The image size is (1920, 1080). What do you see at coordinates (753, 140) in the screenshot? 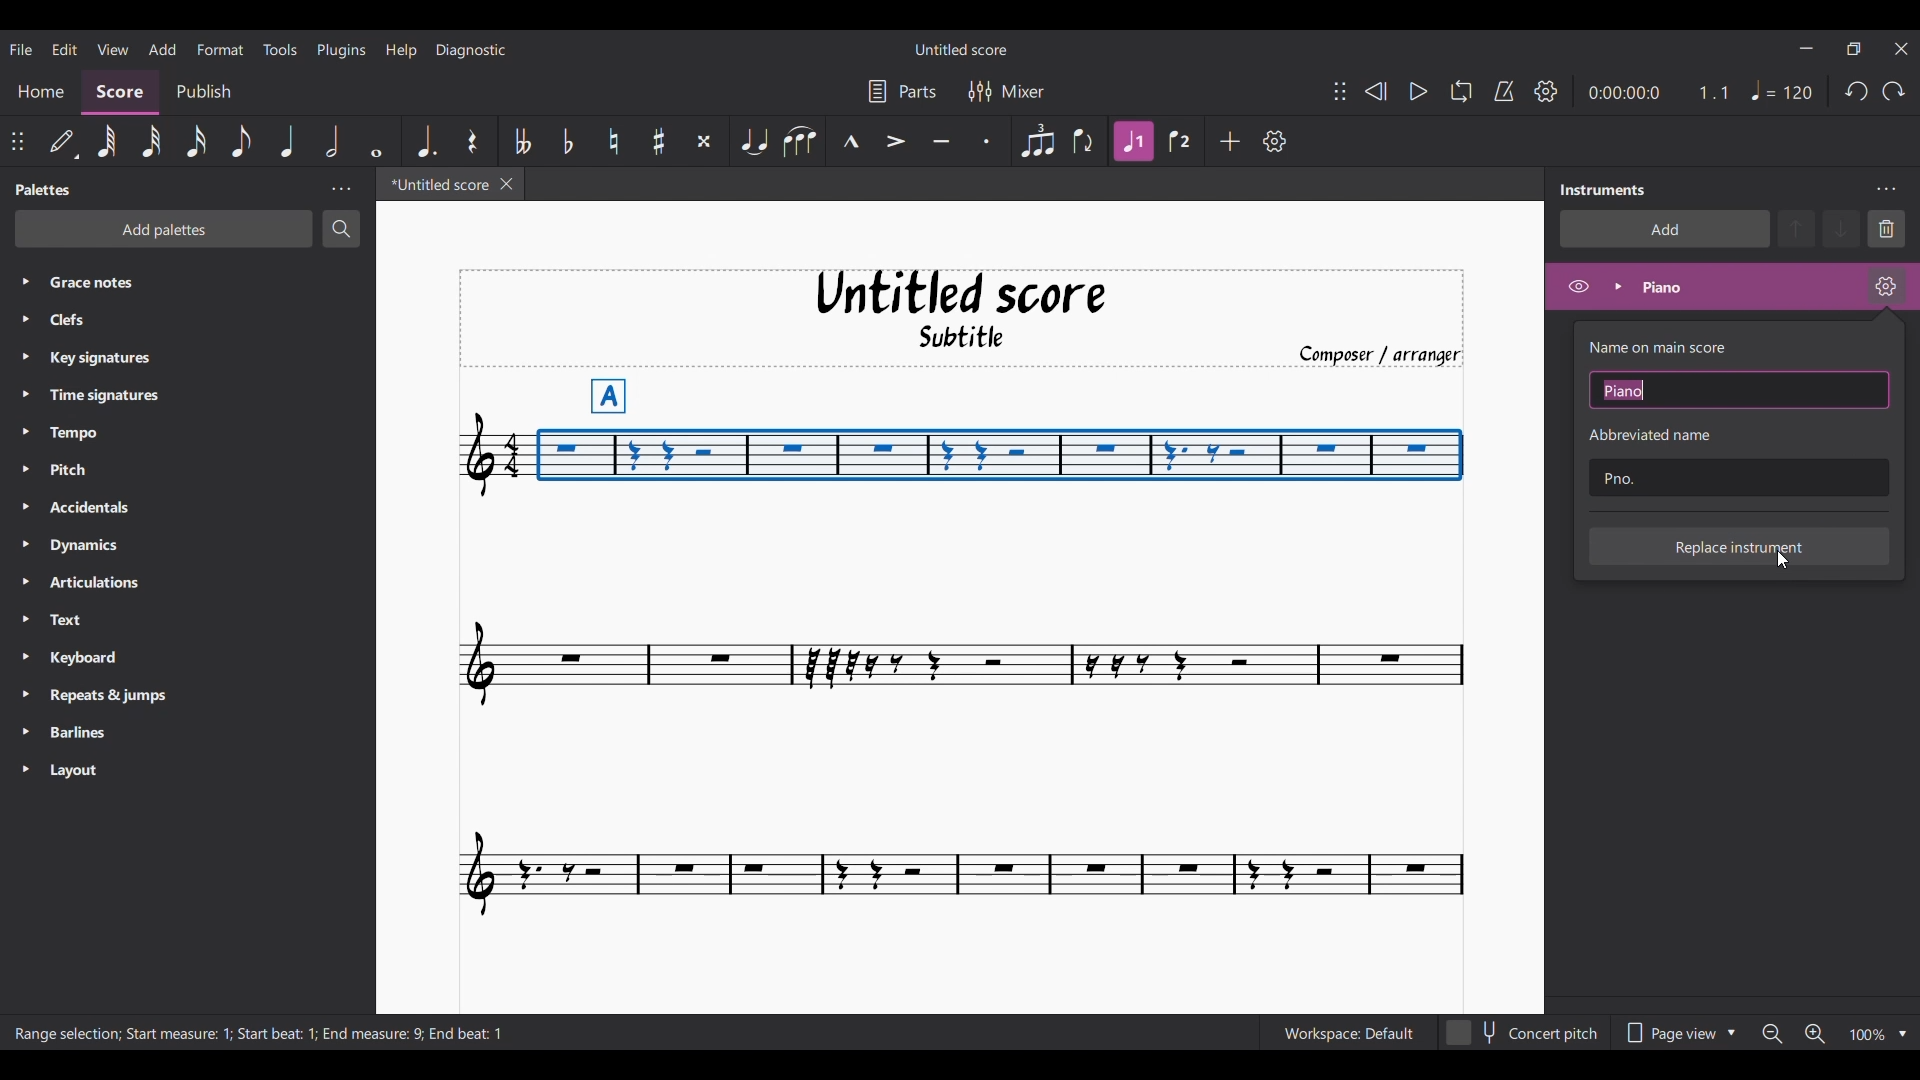
I see `Tie` at bounding box center [753, 140].